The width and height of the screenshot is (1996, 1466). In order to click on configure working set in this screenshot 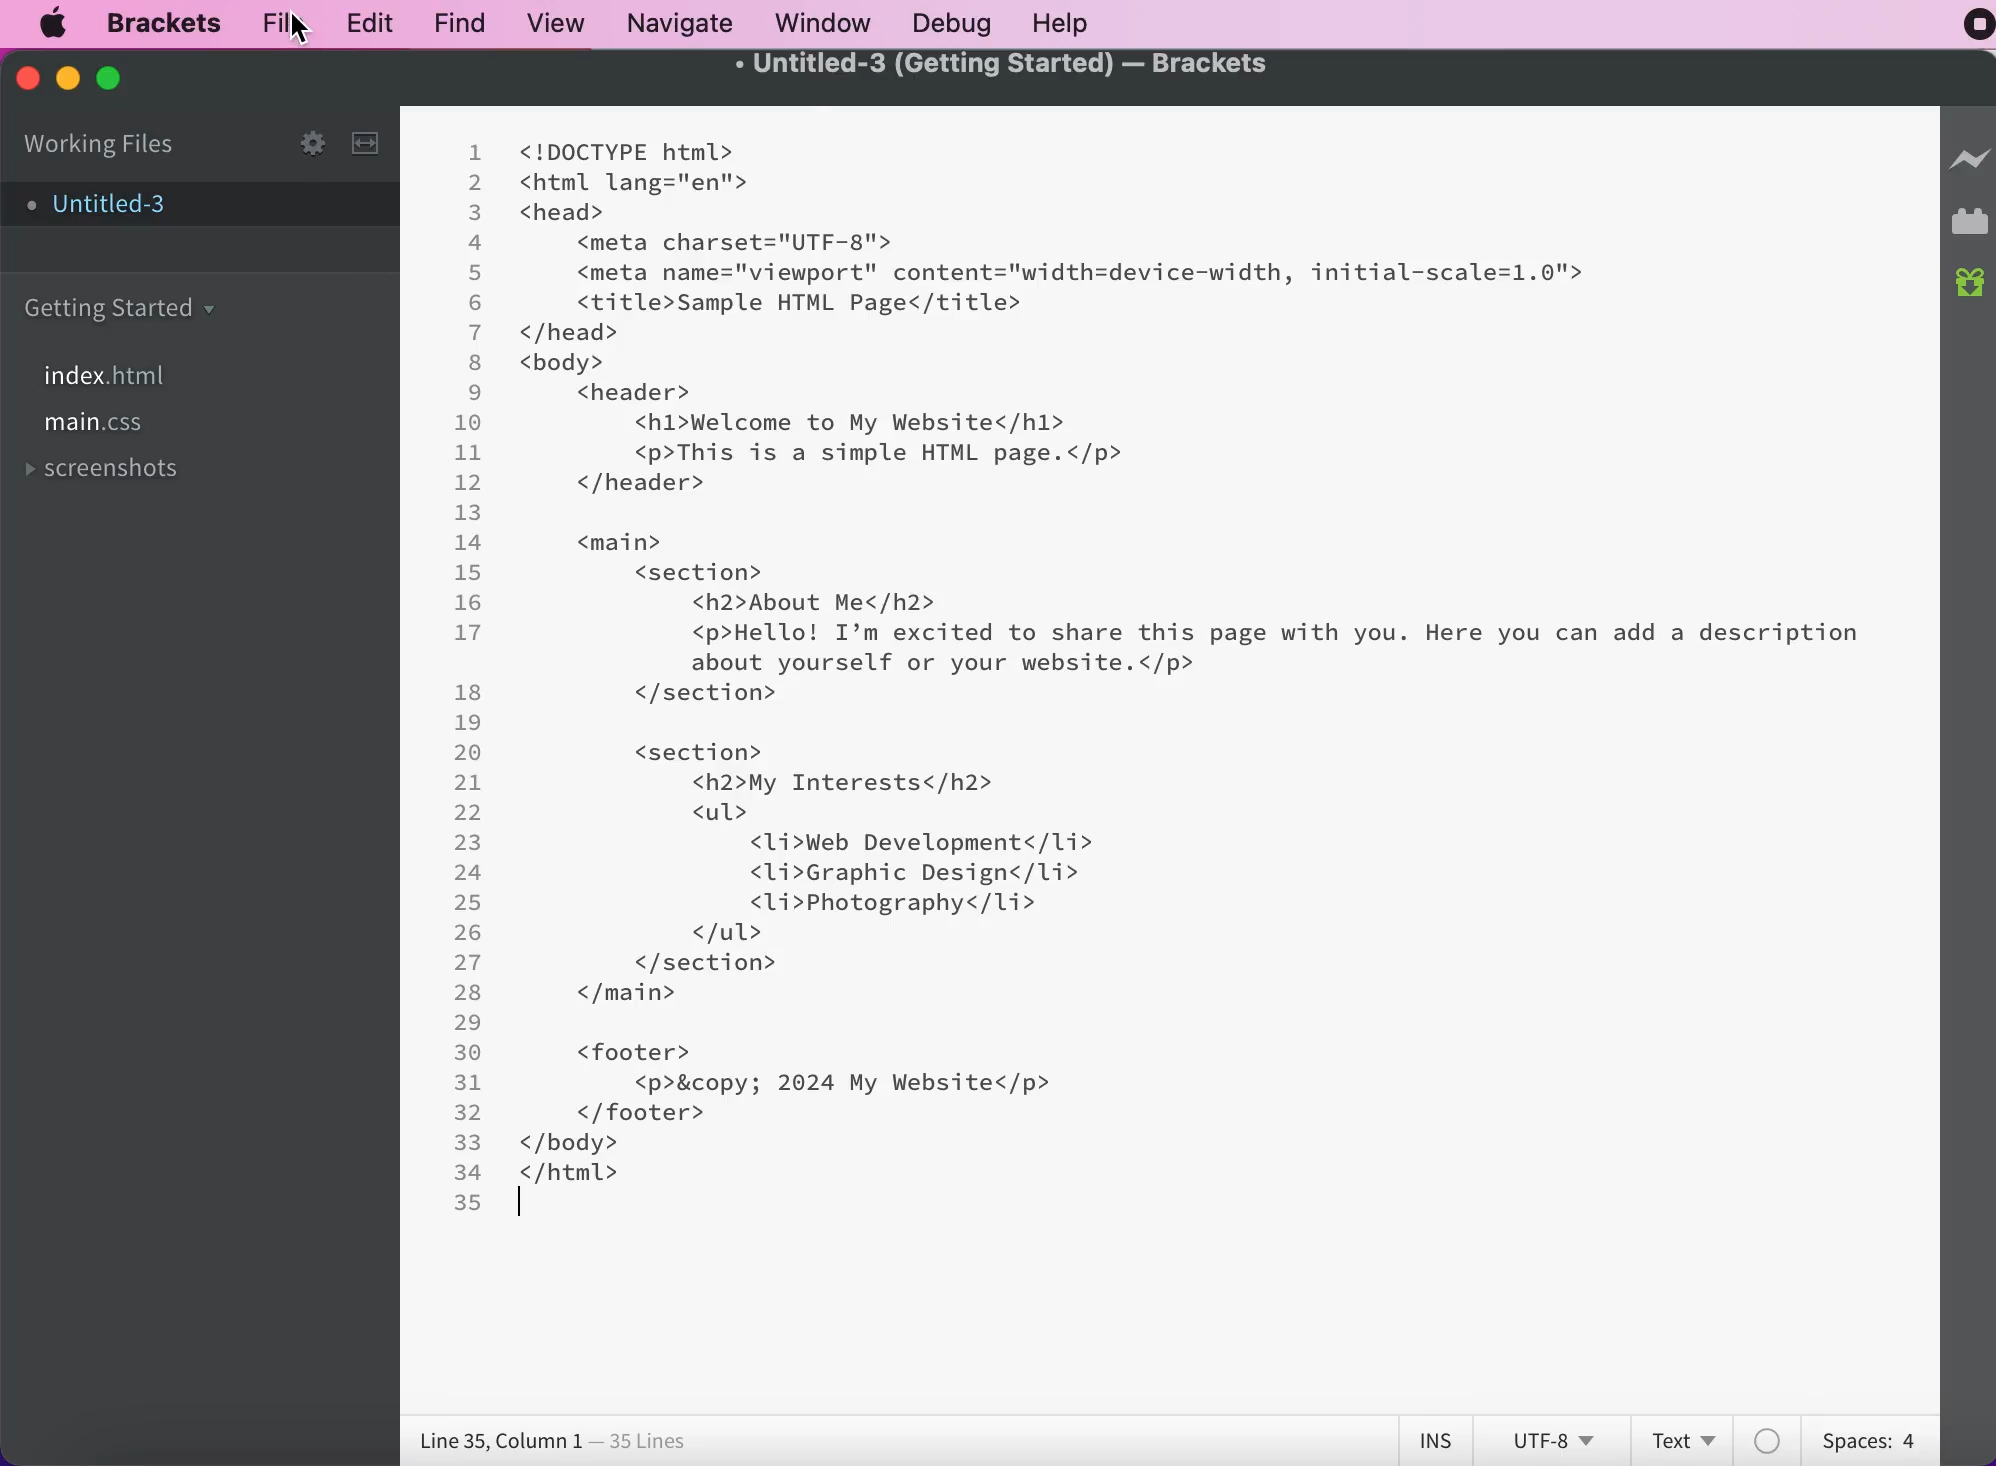, I will do `click(306, 140)`.